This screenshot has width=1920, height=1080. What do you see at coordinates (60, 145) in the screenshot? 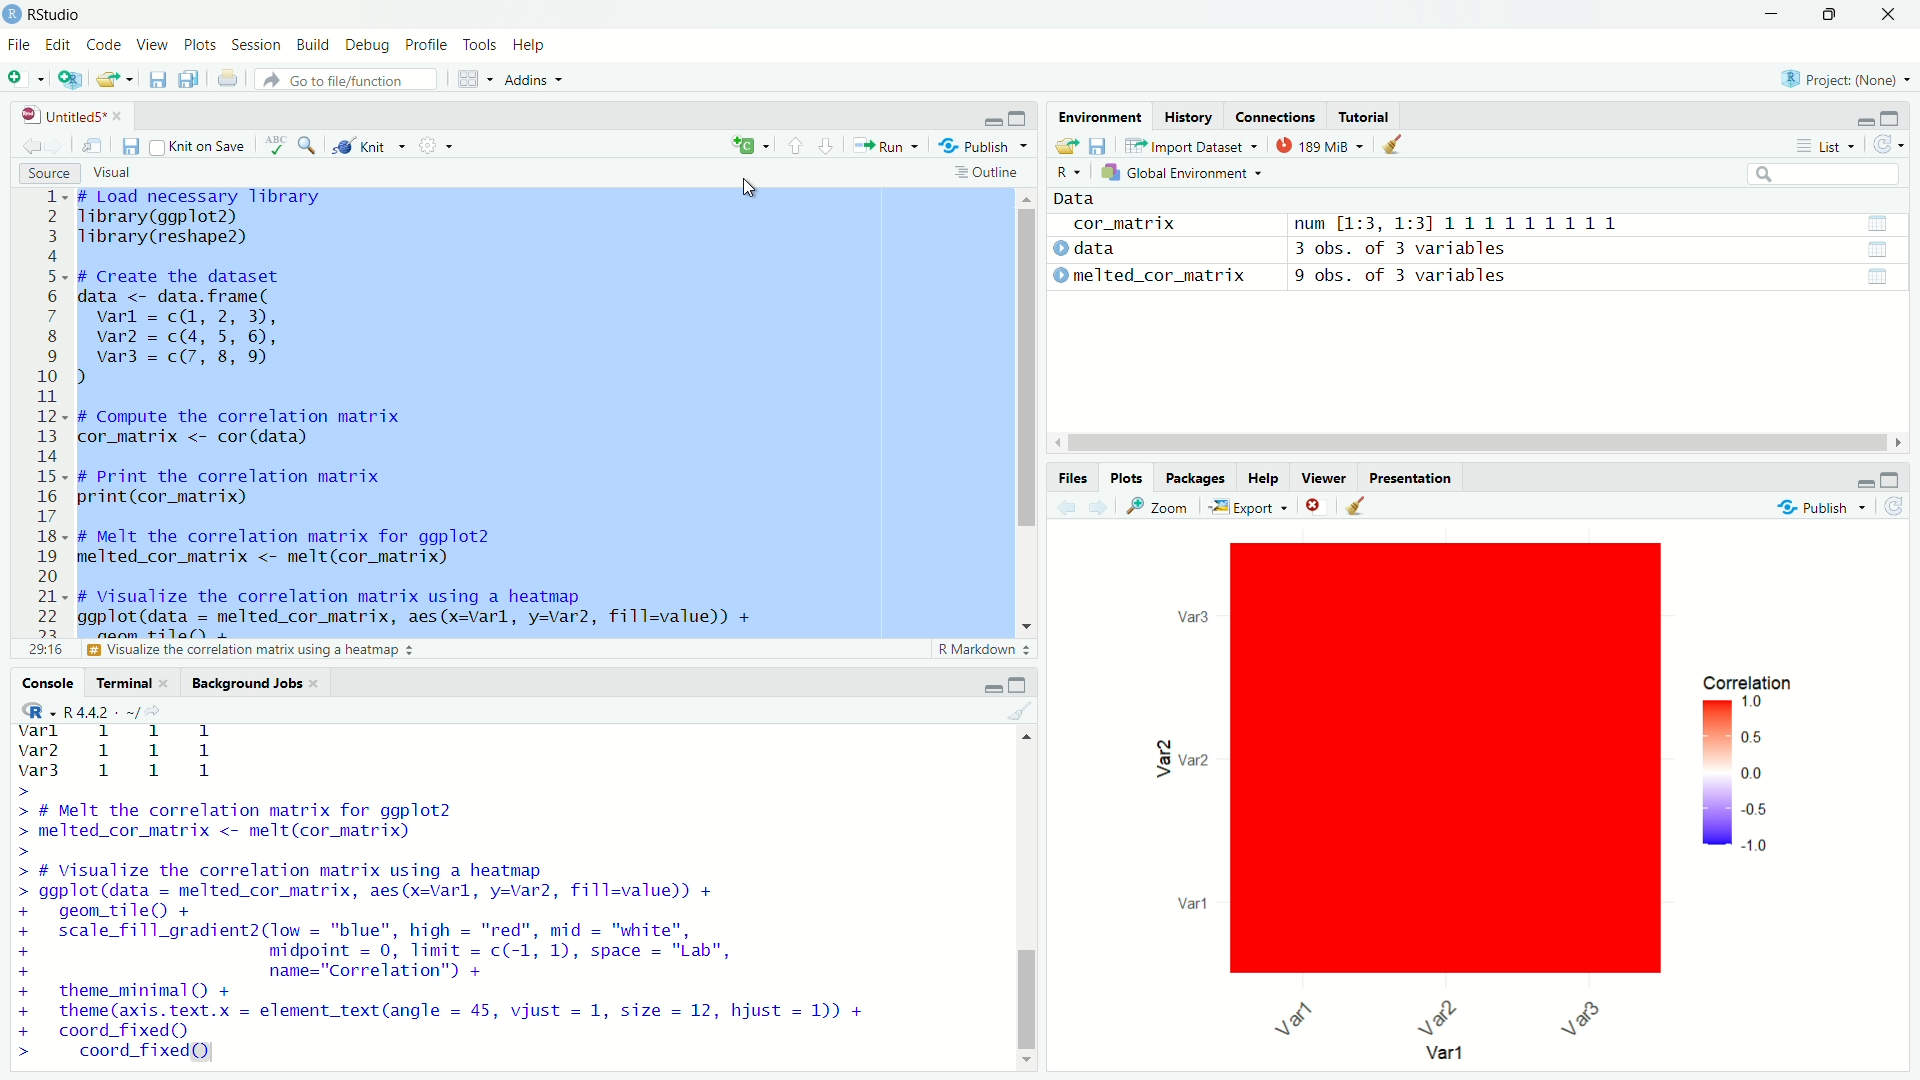
I see `go forward` at bounding box center [60, 145].